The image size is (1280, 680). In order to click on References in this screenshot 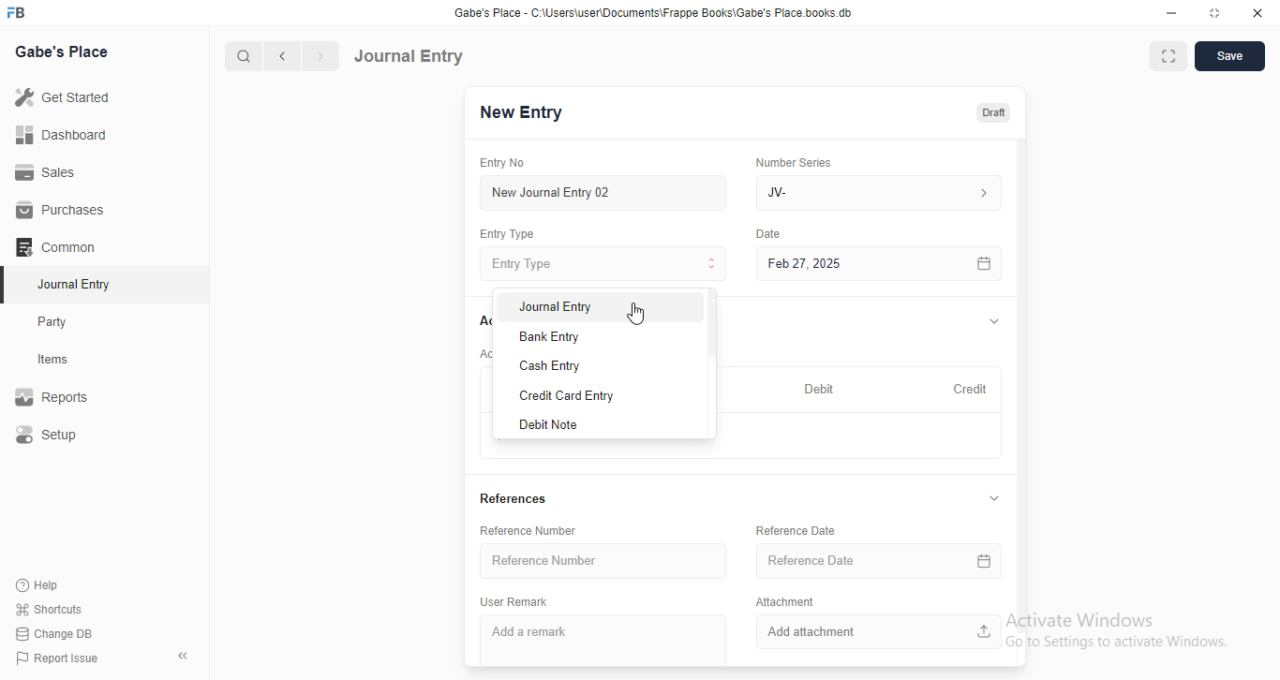, I will do `click(515, 499)`.